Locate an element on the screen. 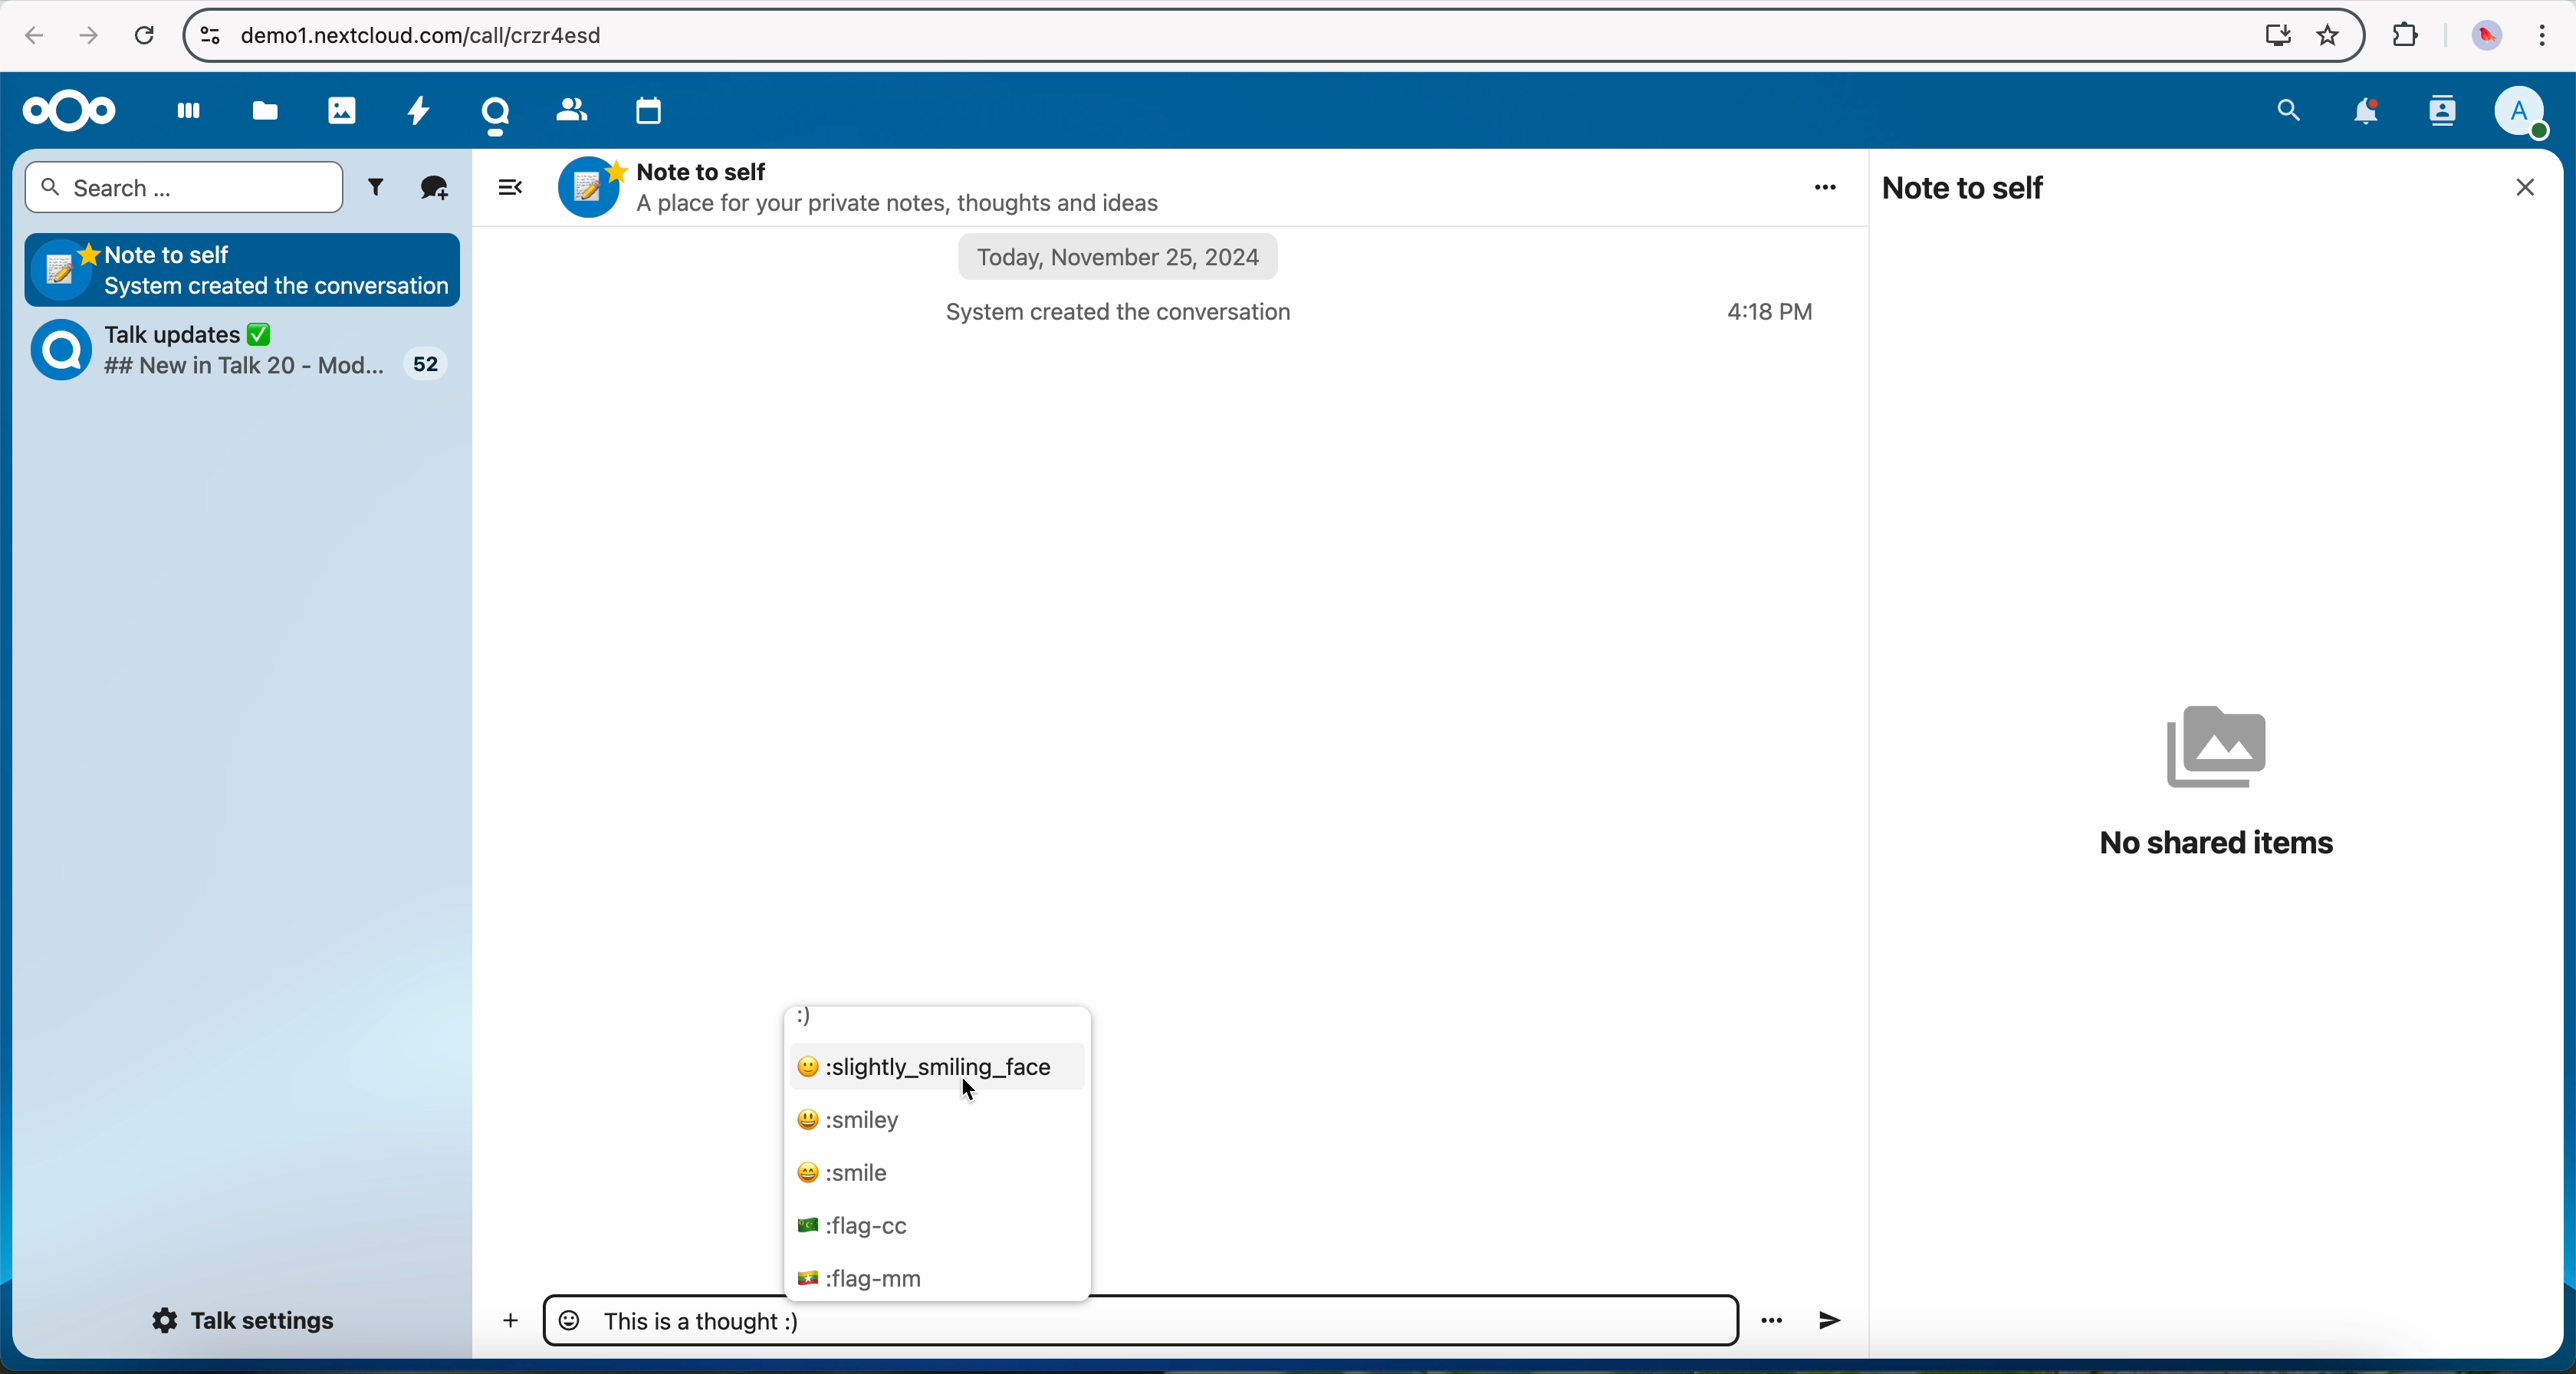 This screenshot has height=1374, width=2576. Talk updates is located at coordinates (253, 354).